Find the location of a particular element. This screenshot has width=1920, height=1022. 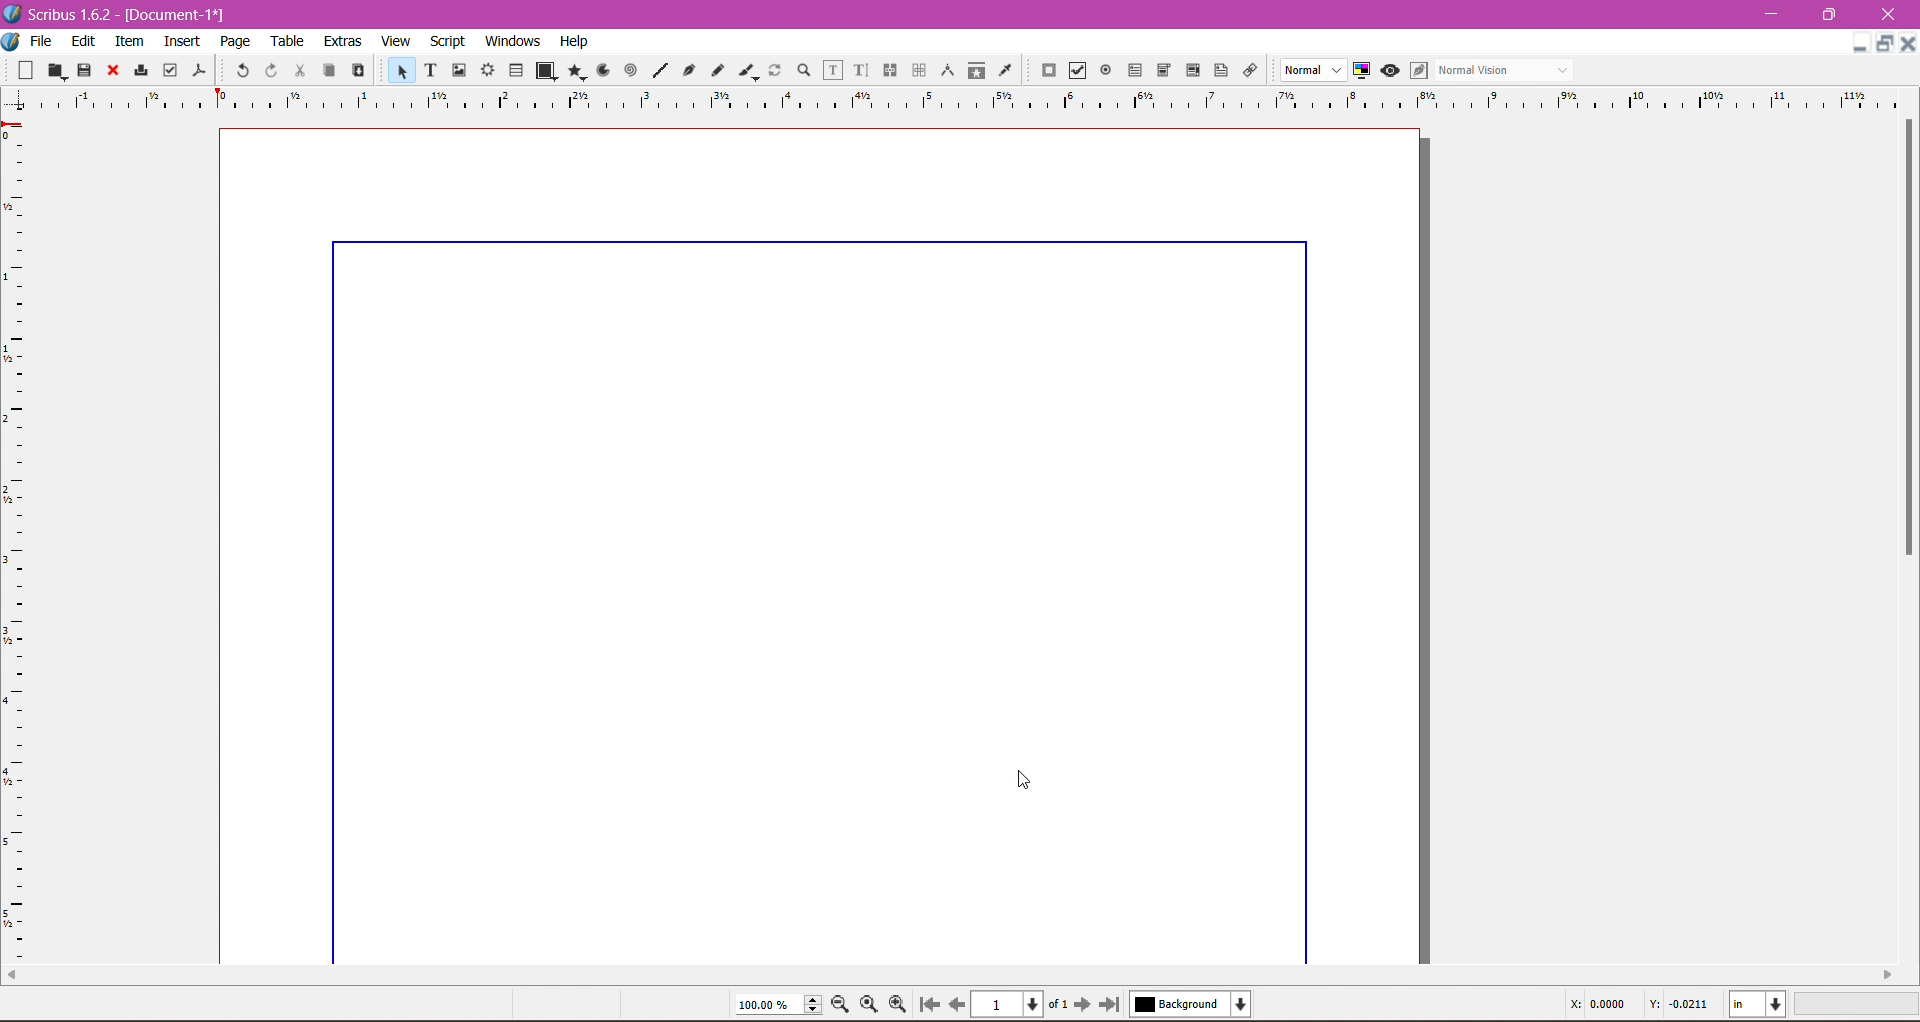

Select the visual appearance of the display is located at coordinates (1508, 71).